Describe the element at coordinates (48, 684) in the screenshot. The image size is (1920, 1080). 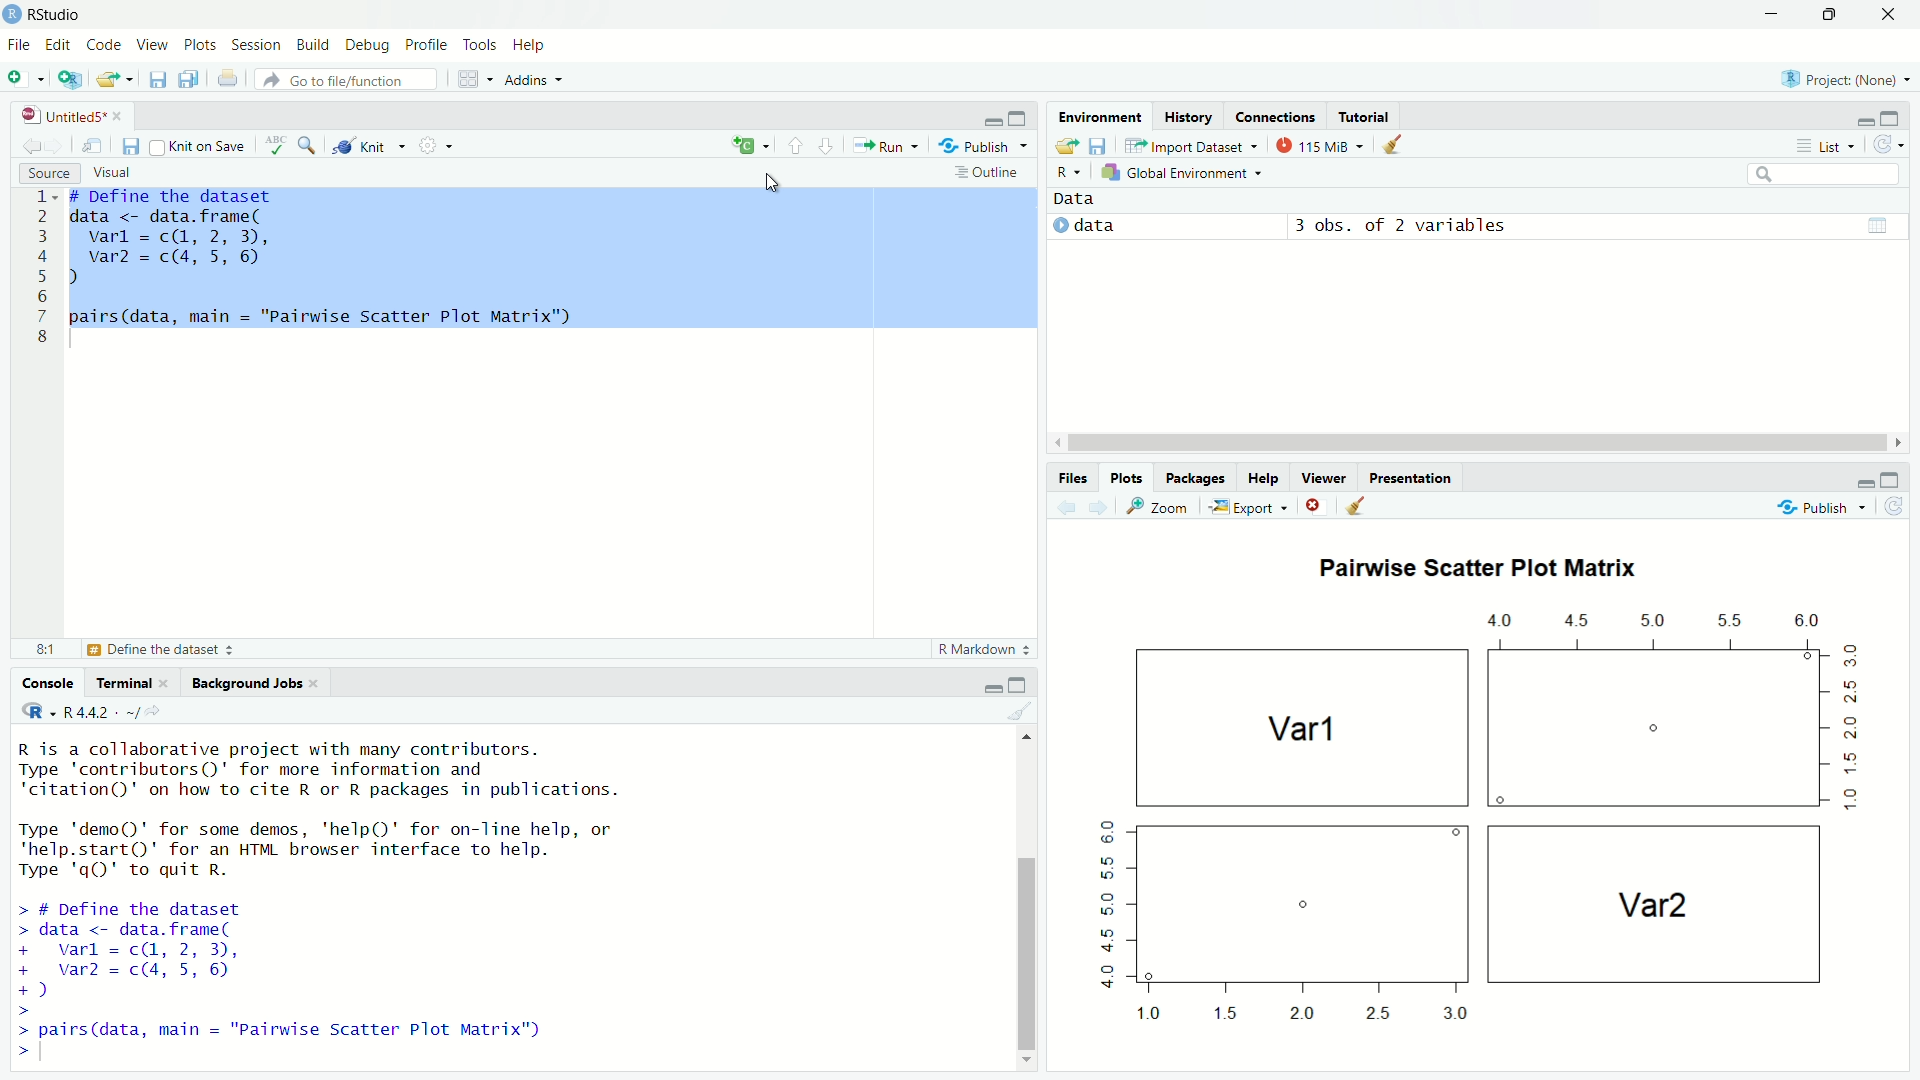
I see `Console` at that location.